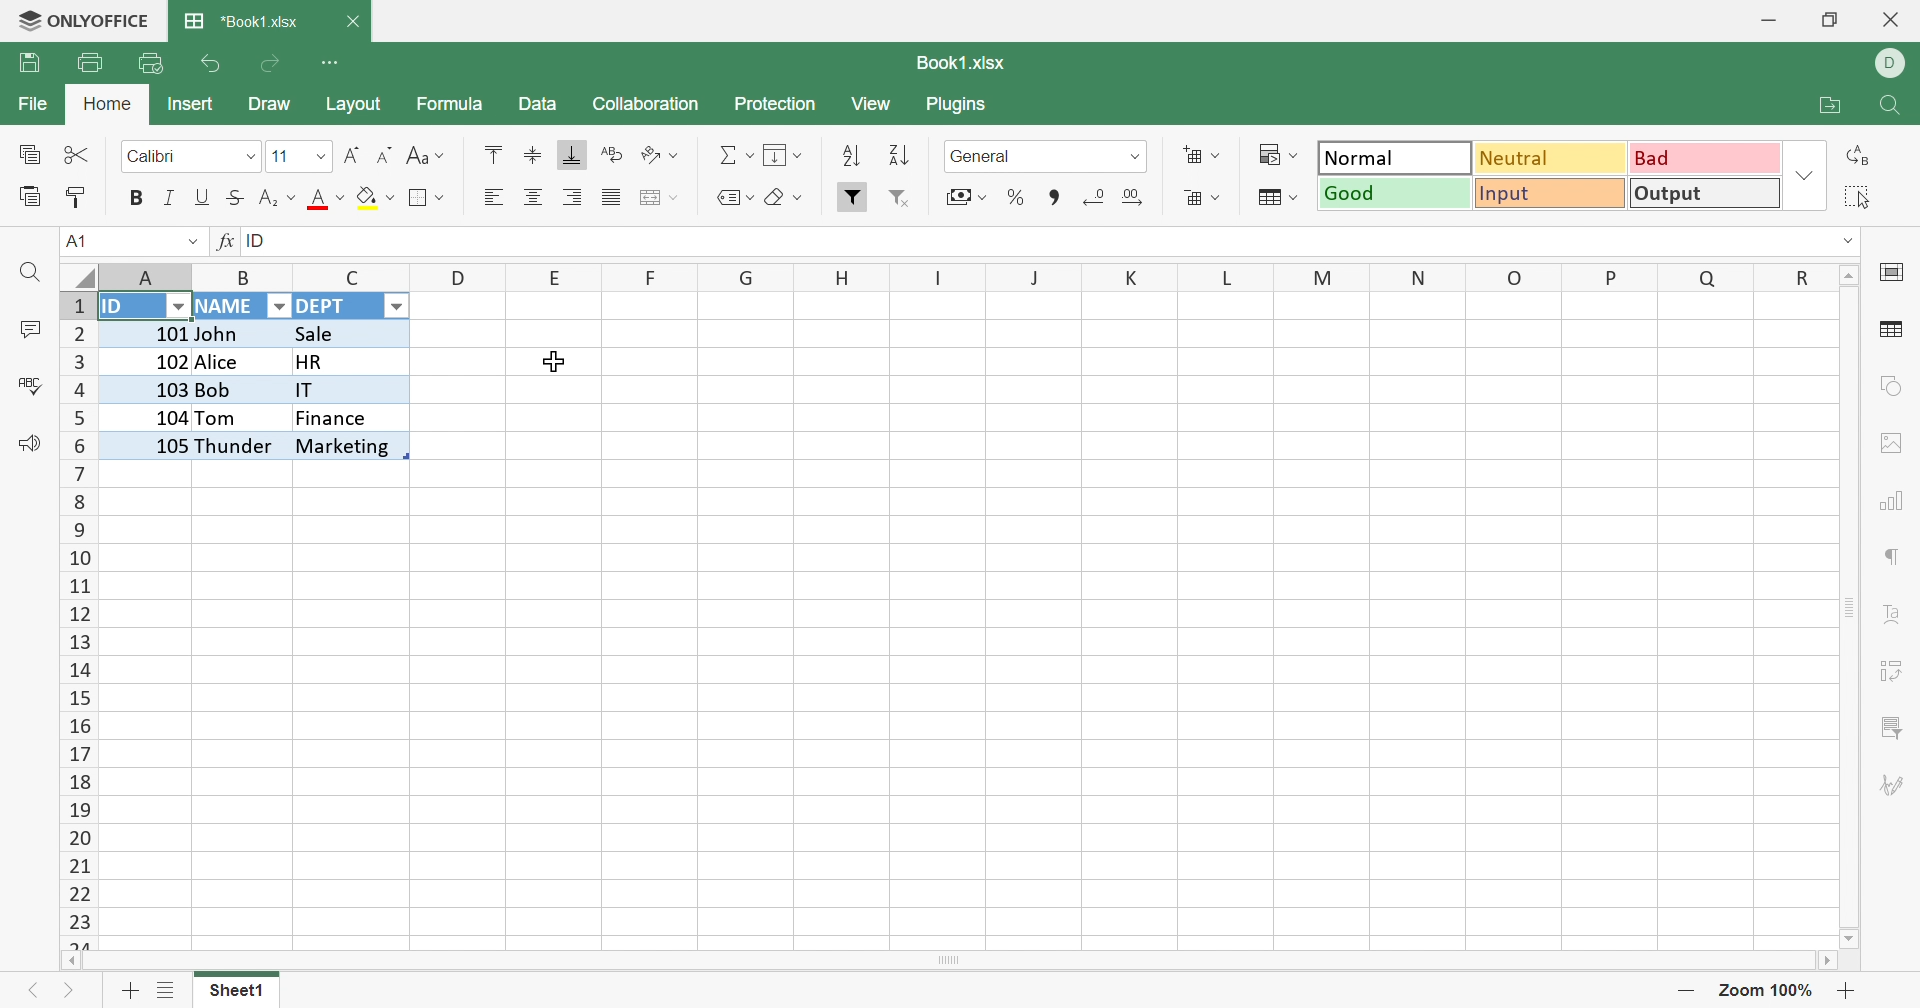 Image resolution: width=1920 pixels, height=1008 pixels. I want to click on Drop Down, so click(277, 306).